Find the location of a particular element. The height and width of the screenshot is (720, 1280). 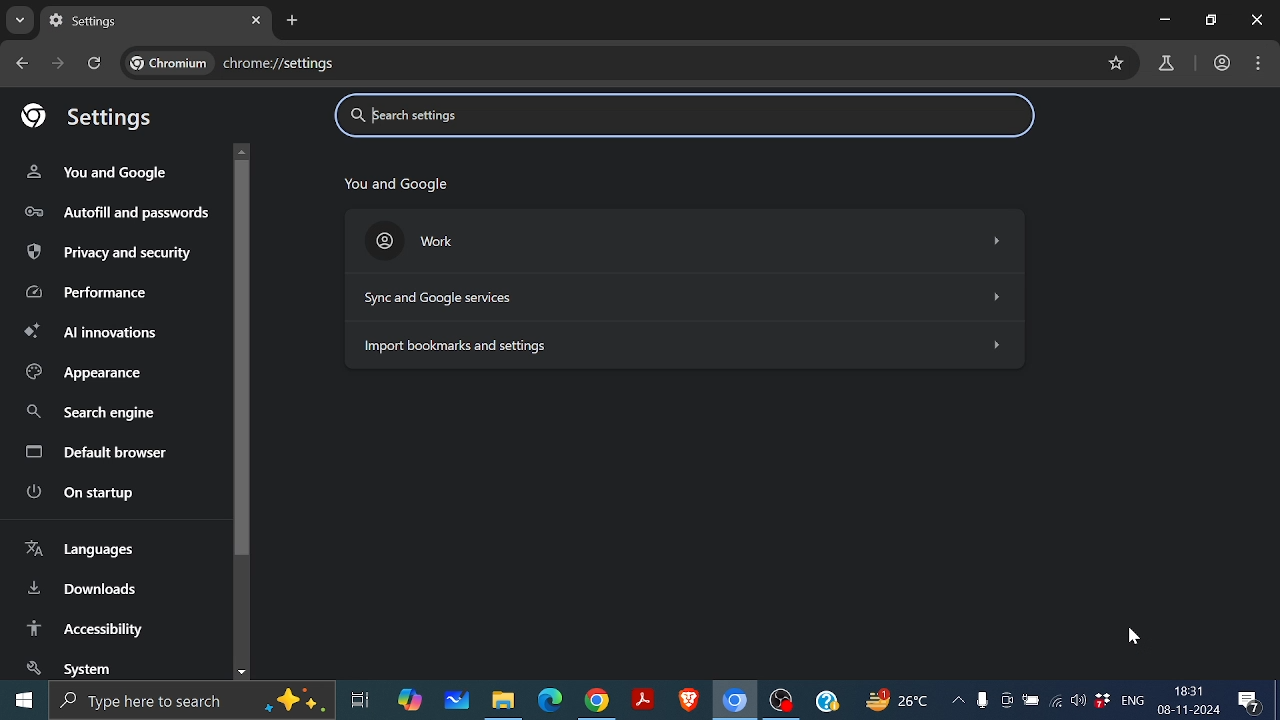

current cite: chrome://settings is located at coordinates (397, 64).